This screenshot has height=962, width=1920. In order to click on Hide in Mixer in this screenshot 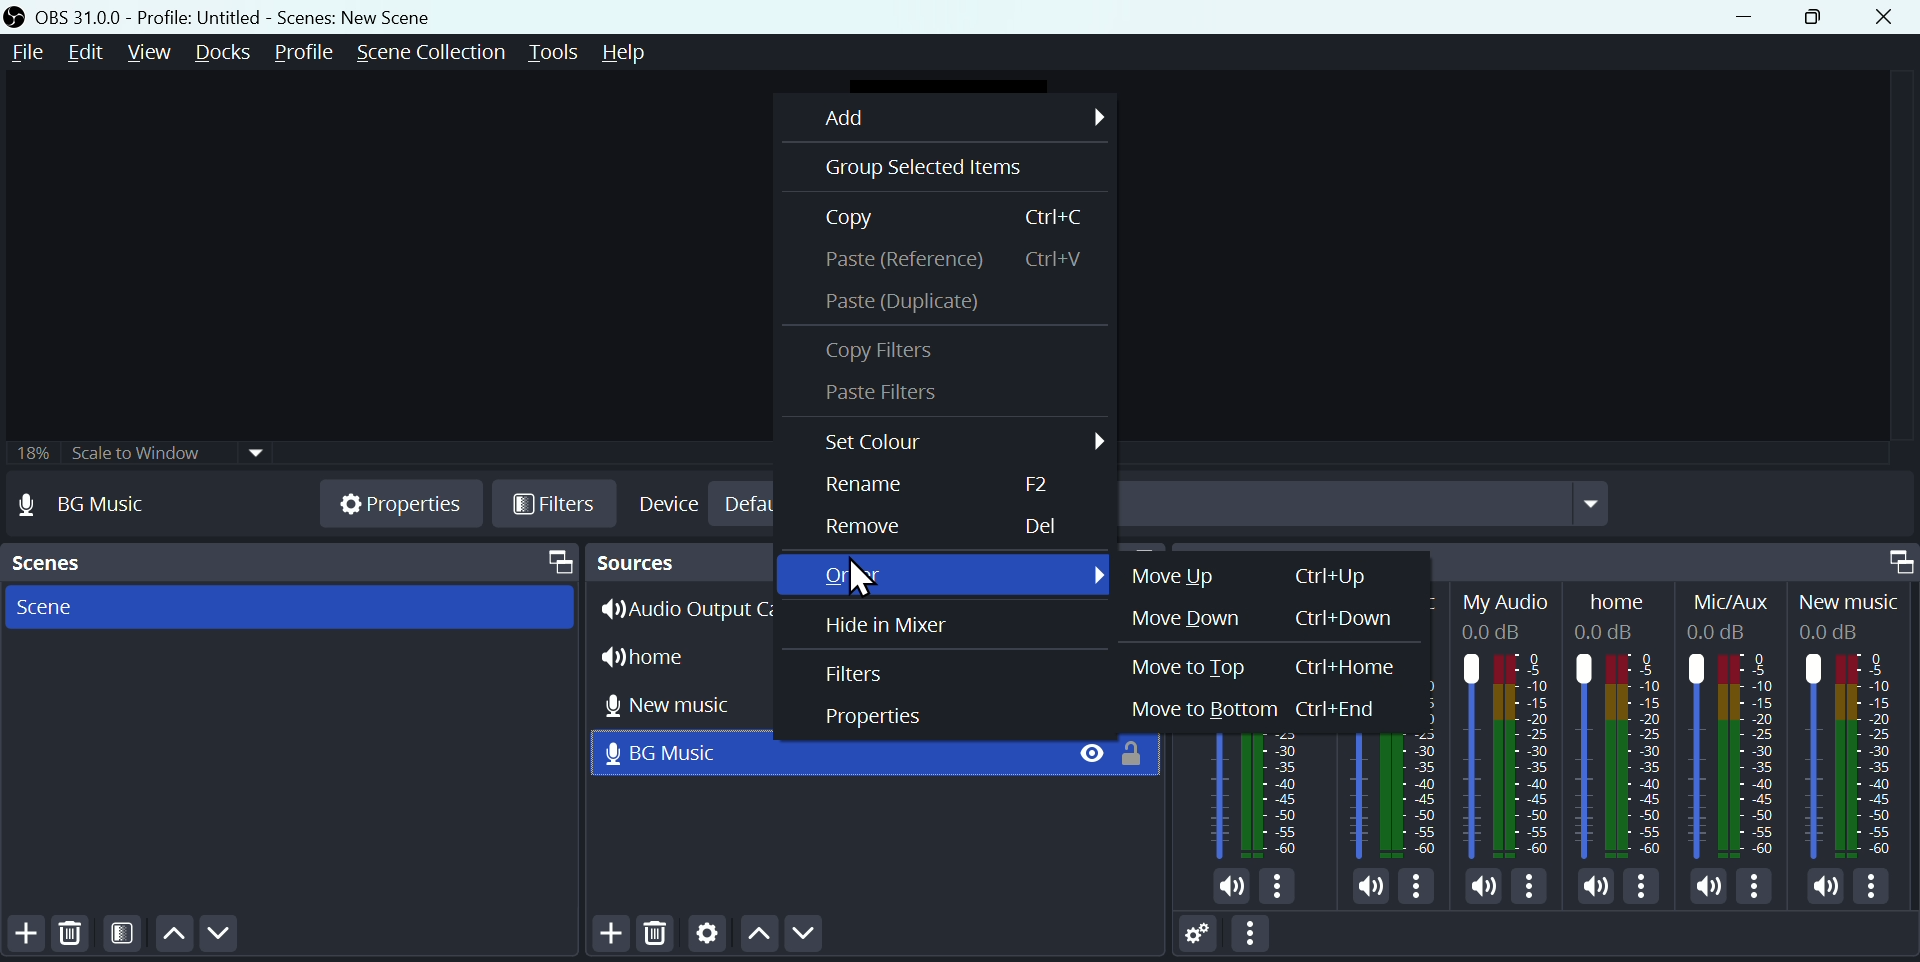, I will do `click(886, 623)`.